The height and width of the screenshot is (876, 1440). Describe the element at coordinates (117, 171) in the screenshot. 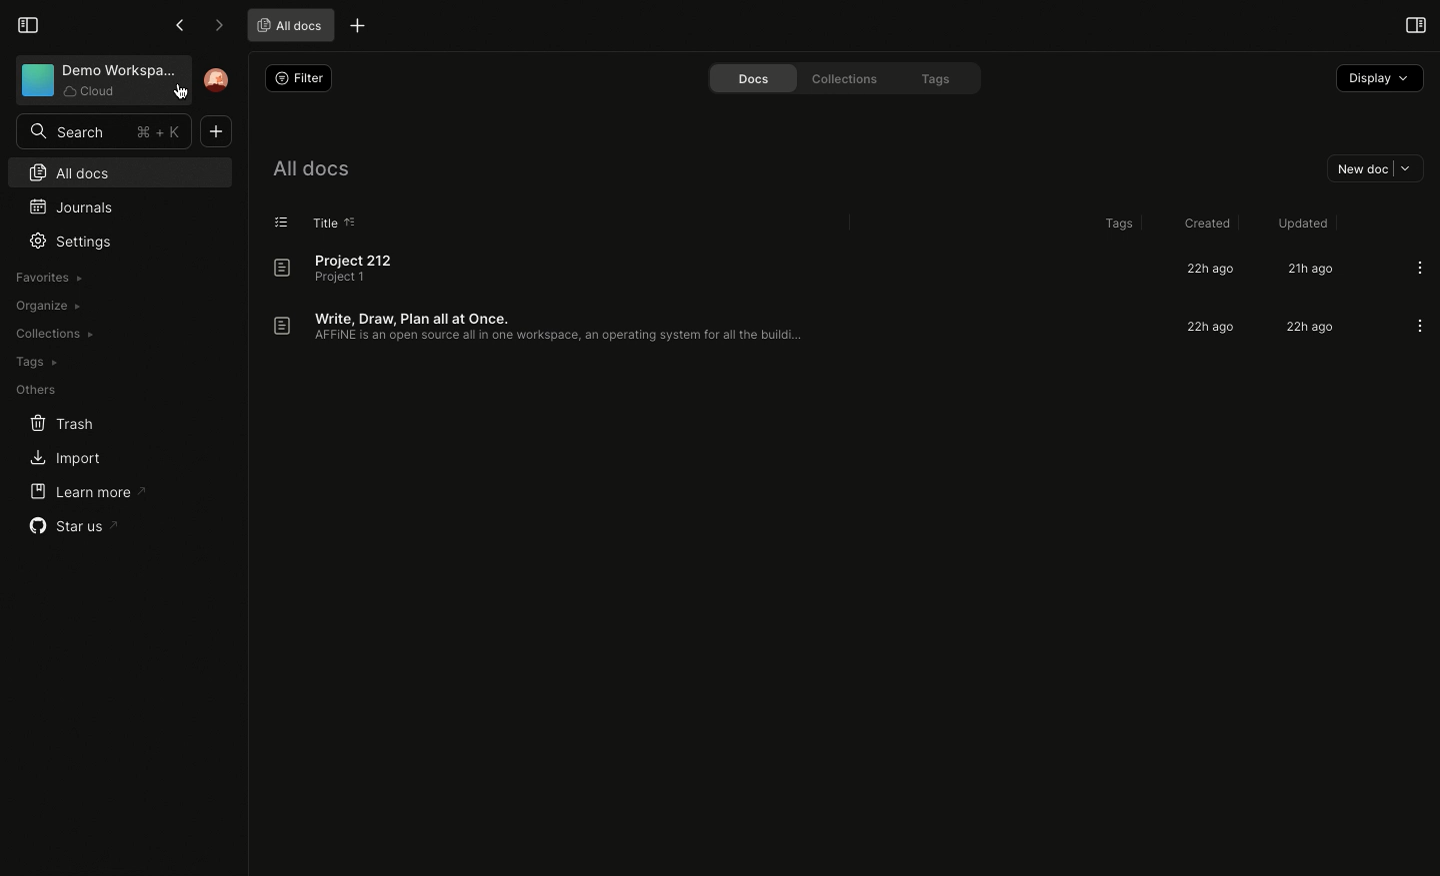

I see `All docs` at that location.